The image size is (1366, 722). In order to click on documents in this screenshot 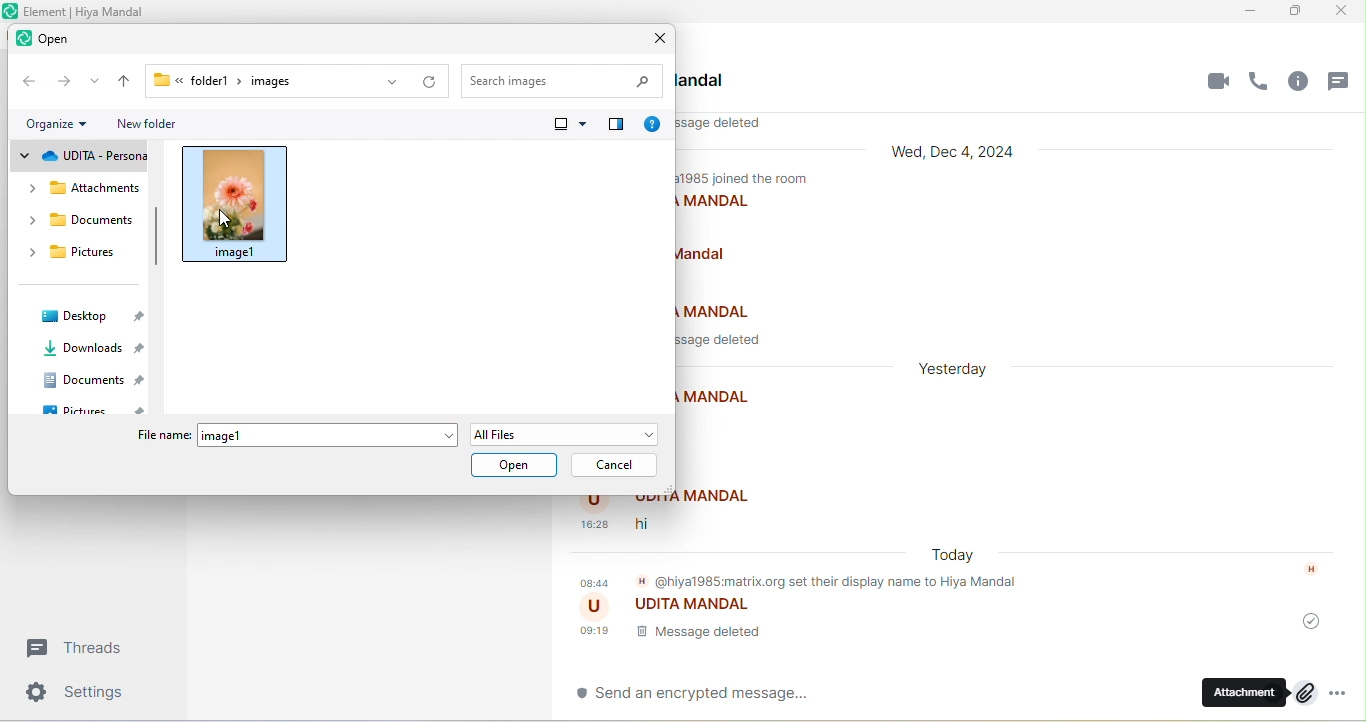, I will do `click(94, 383)`.